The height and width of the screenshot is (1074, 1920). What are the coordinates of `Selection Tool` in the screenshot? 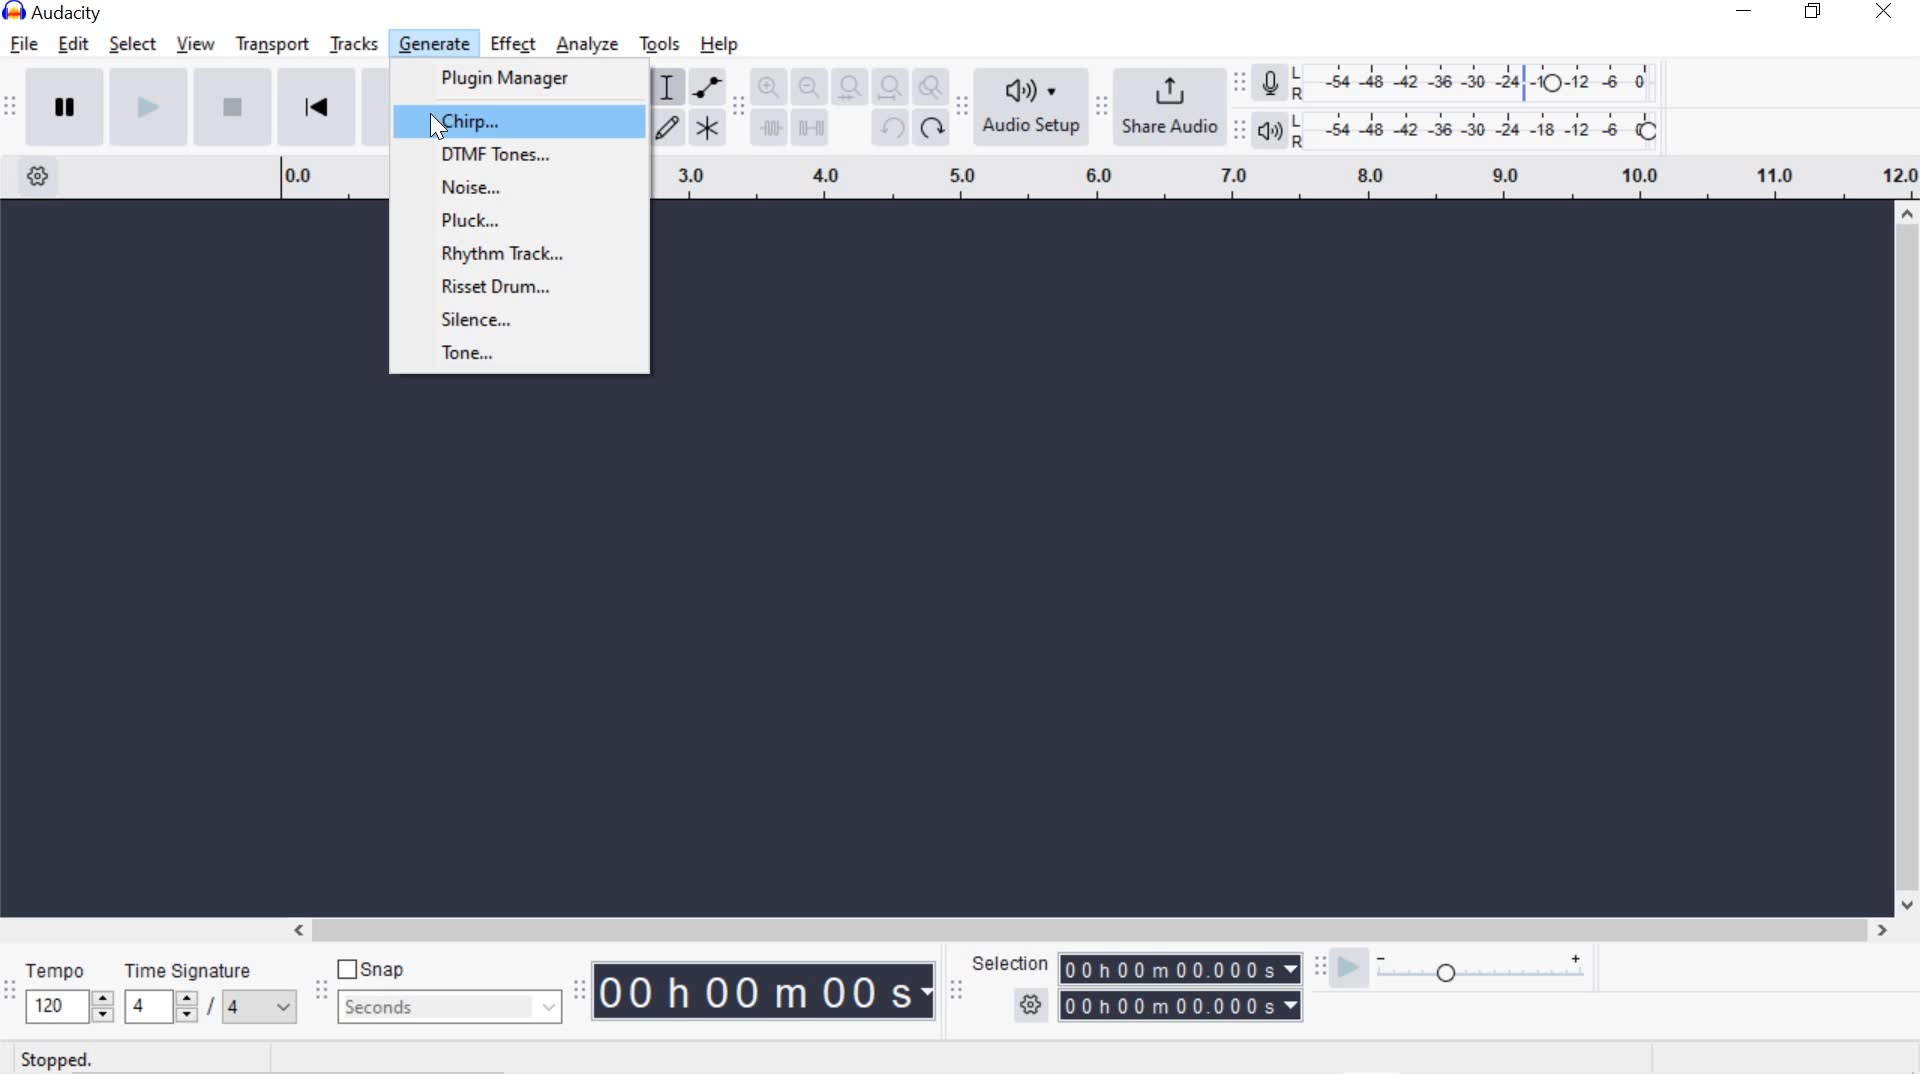 It's located at (665, 87).